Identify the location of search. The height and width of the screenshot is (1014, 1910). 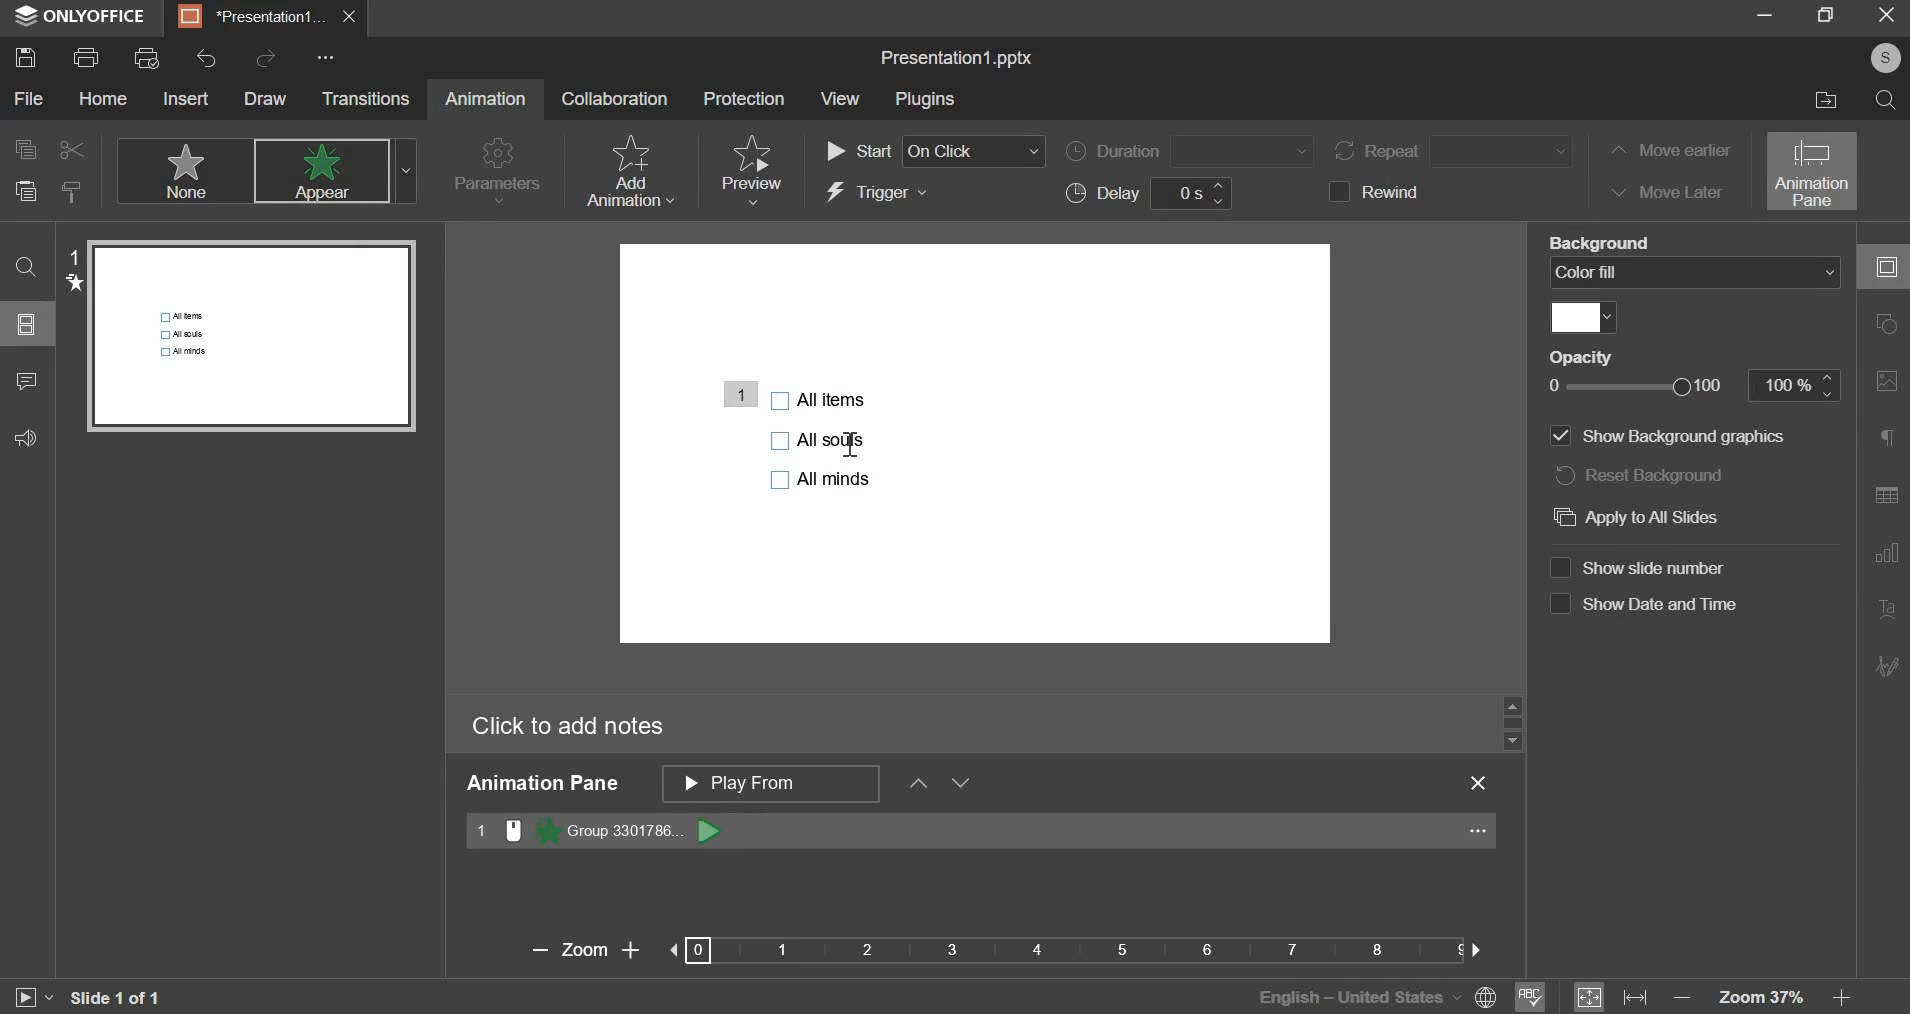
(1885, 99).